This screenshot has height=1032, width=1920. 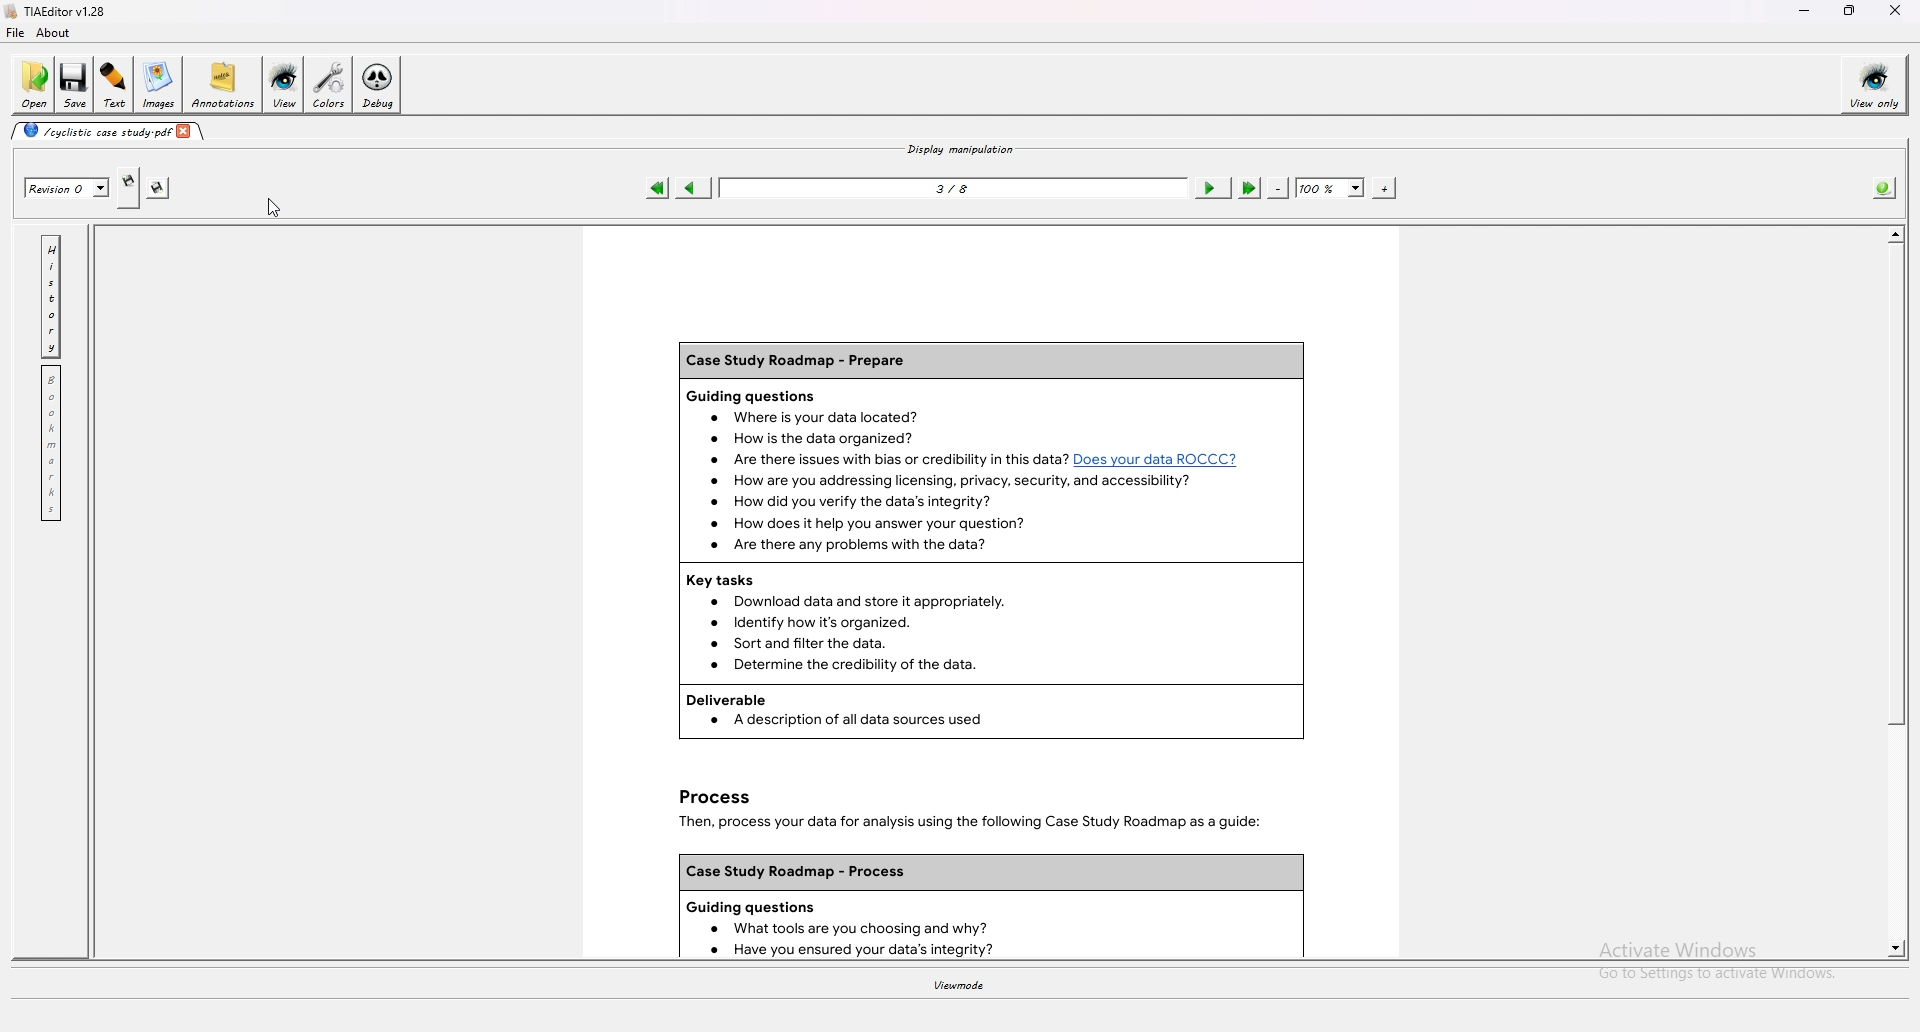 What do you see at coordinates (188, 130) in the screenshot?
I see `close` at bounding box center [188, 130].